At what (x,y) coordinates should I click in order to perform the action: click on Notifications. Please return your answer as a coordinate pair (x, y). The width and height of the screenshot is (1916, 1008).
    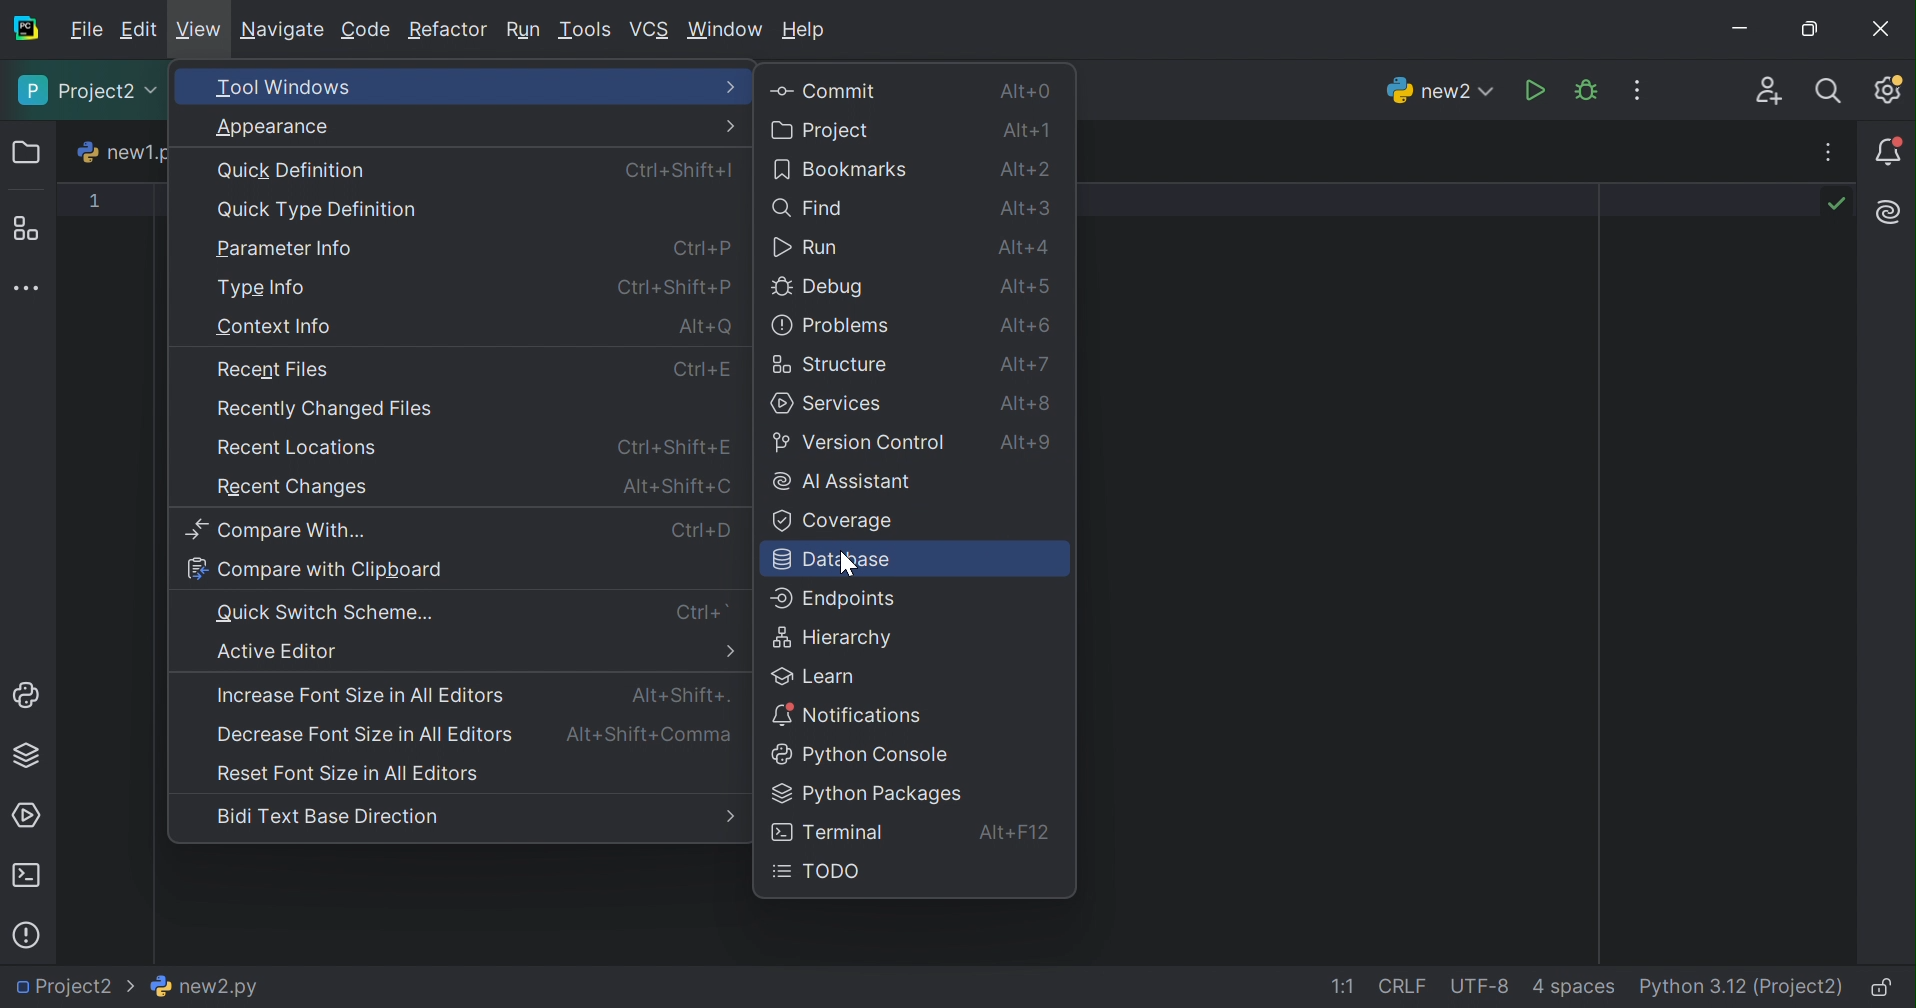
    Looking at the image, I should click on (847, 715).